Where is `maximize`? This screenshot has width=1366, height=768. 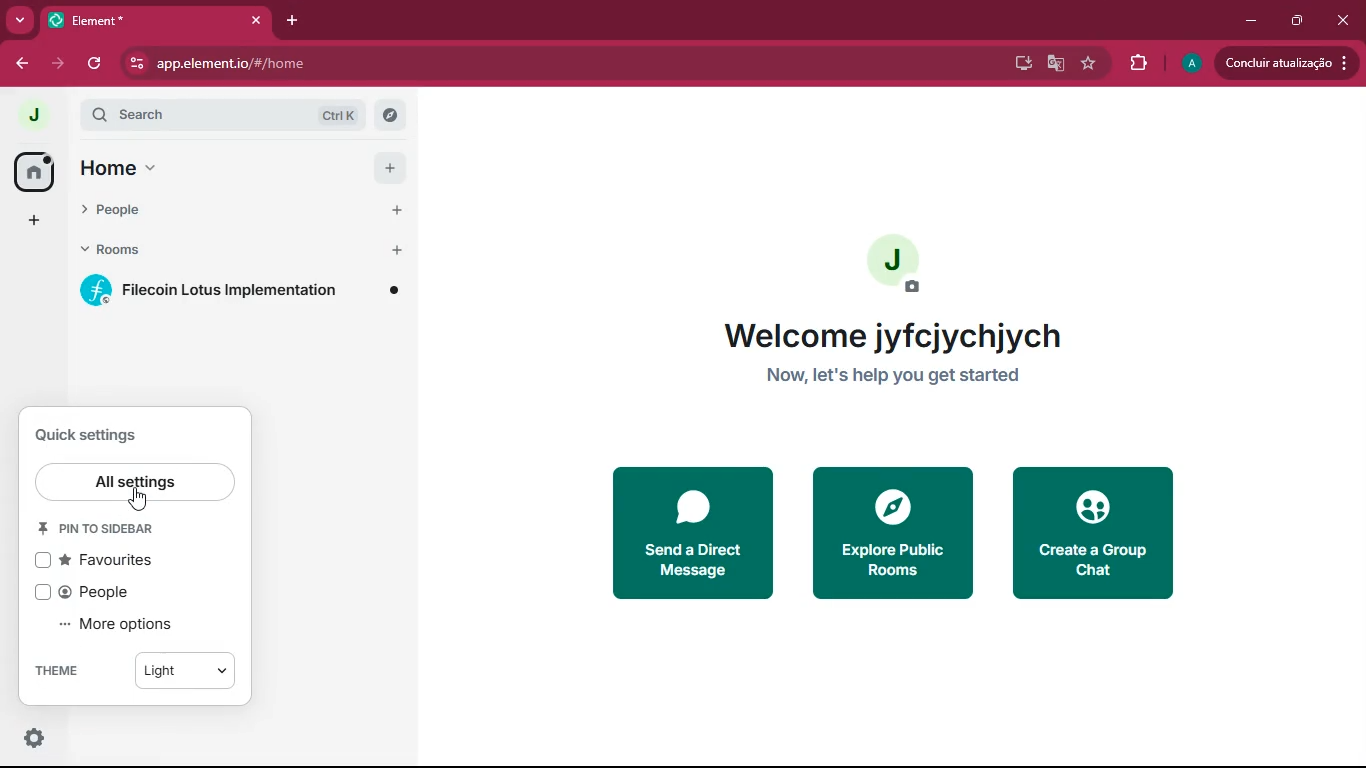
maximize is located at coordinates (1299, 19).